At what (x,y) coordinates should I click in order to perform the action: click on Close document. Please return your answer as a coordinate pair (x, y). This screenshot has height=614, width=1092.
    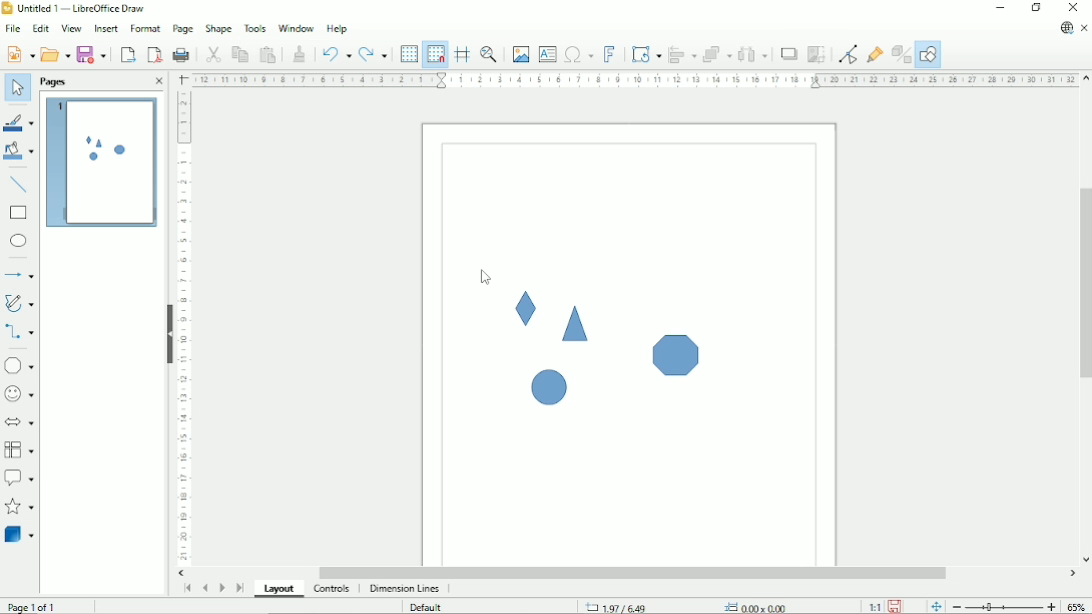
    Looking at the image, I should click on (1085, 29).